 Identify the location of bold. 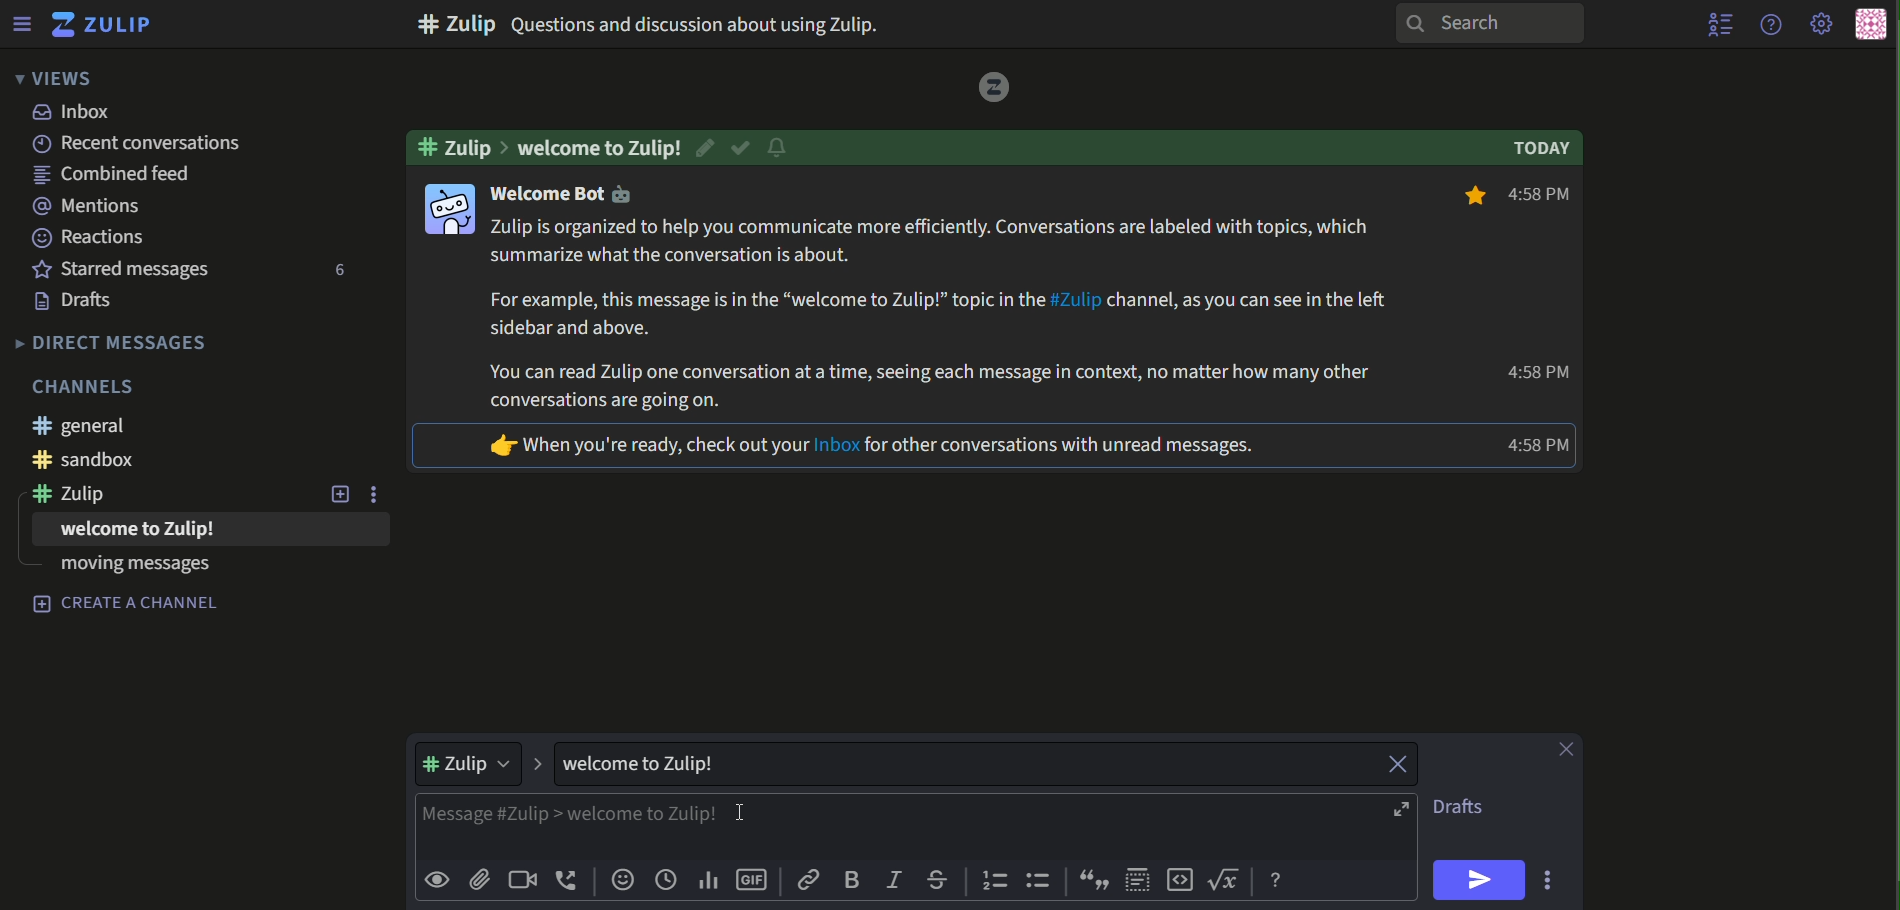
(854, 879).